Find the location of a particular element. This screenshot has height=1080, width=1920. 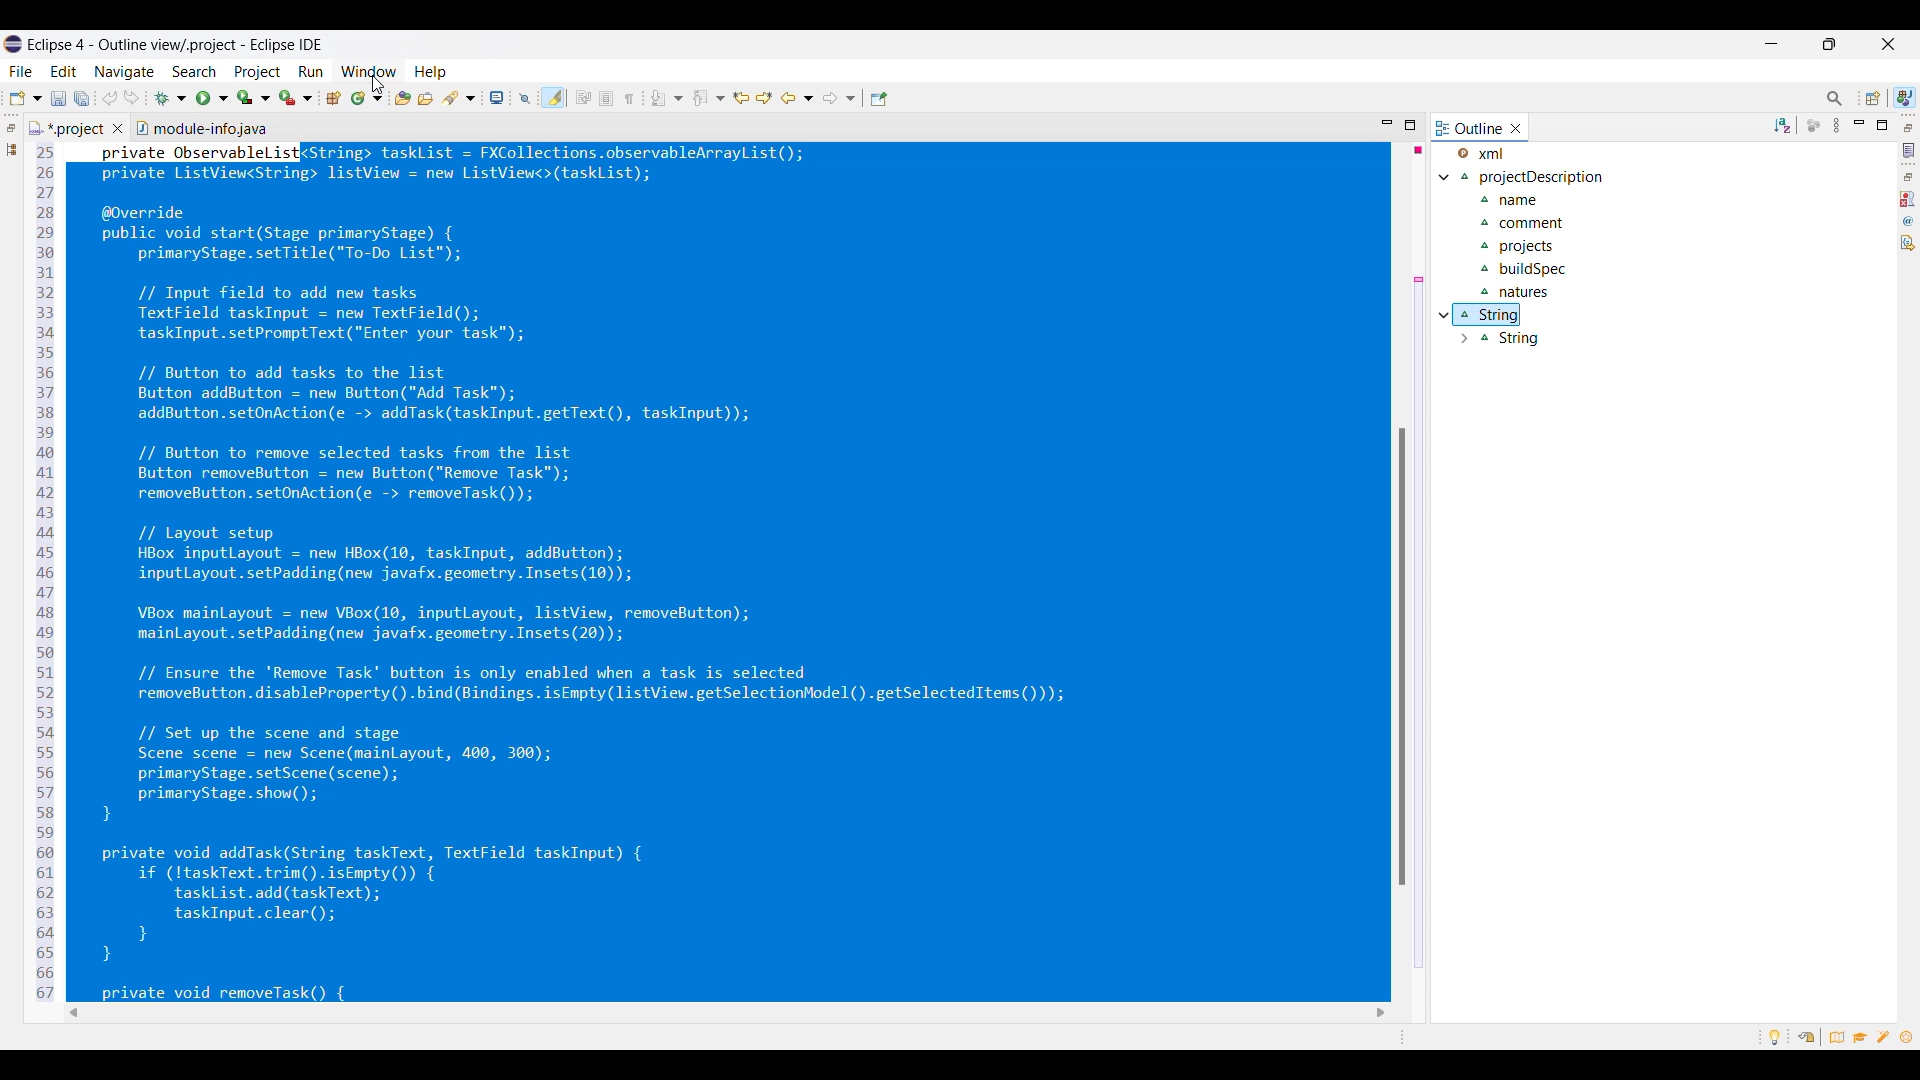

Overview is located at coordinates (1837, 1037).